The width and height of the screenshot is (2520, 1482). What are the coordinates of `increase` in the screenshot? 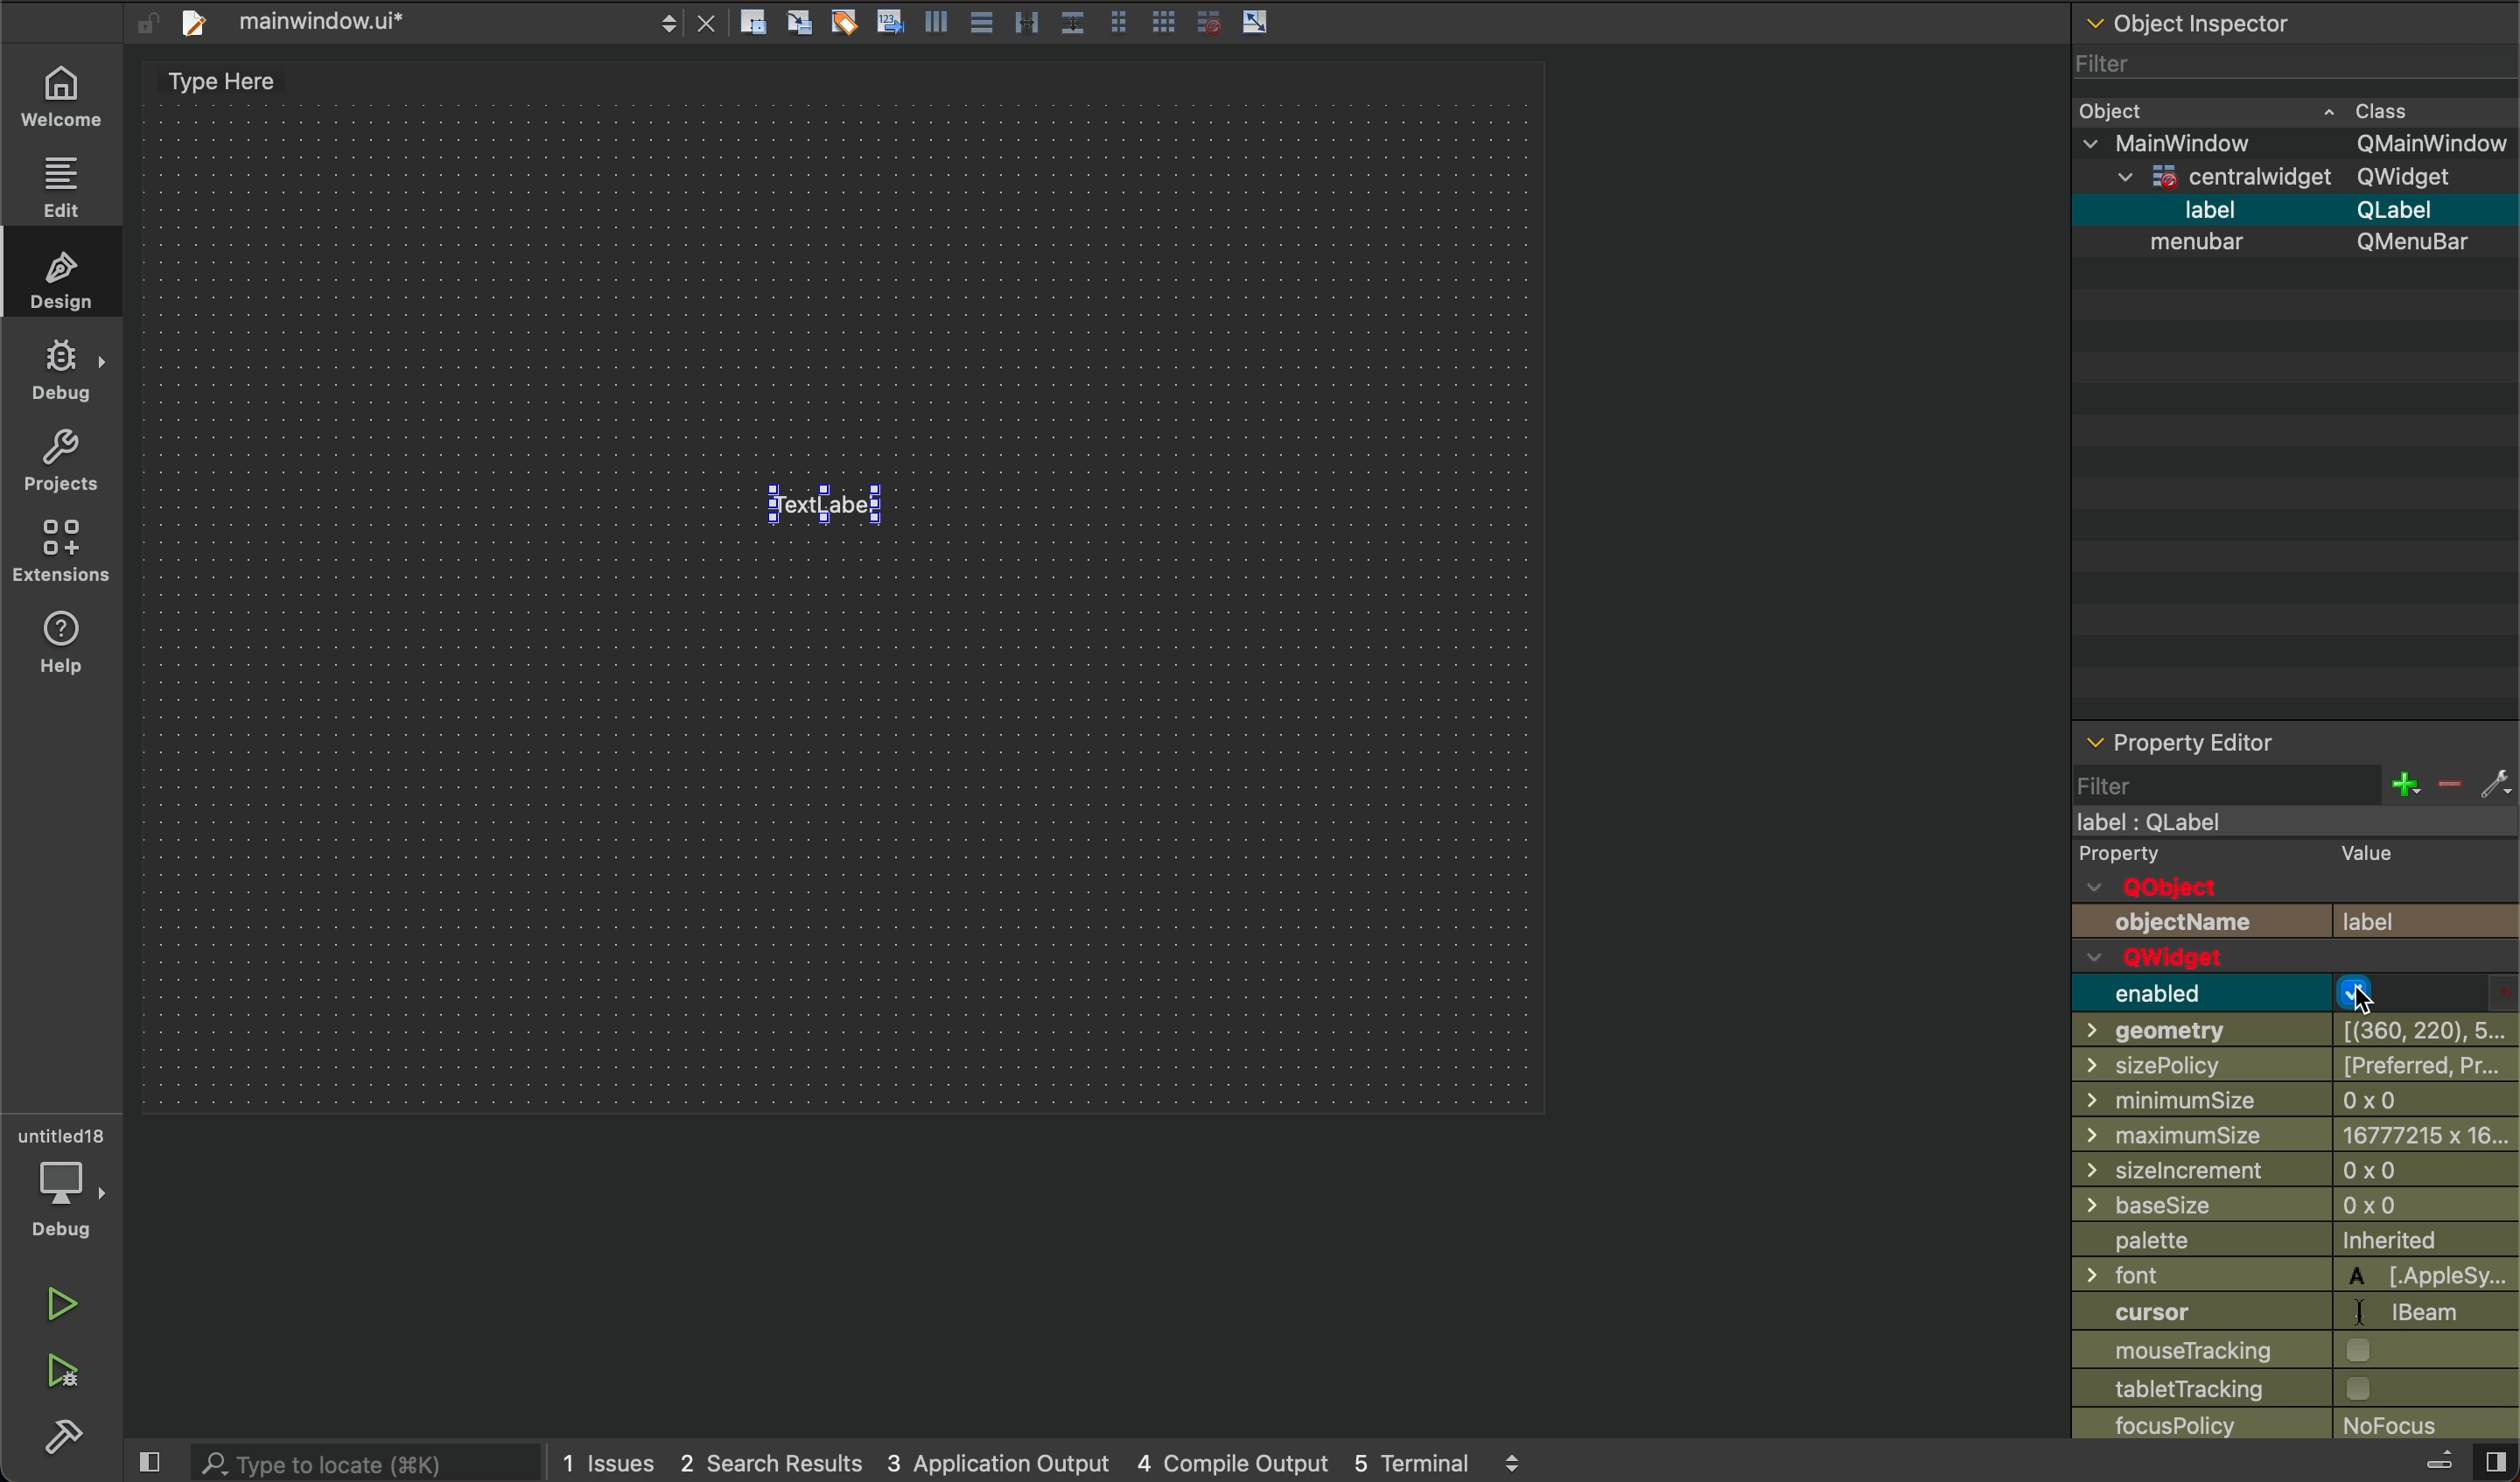 It's located at (2394, 784).